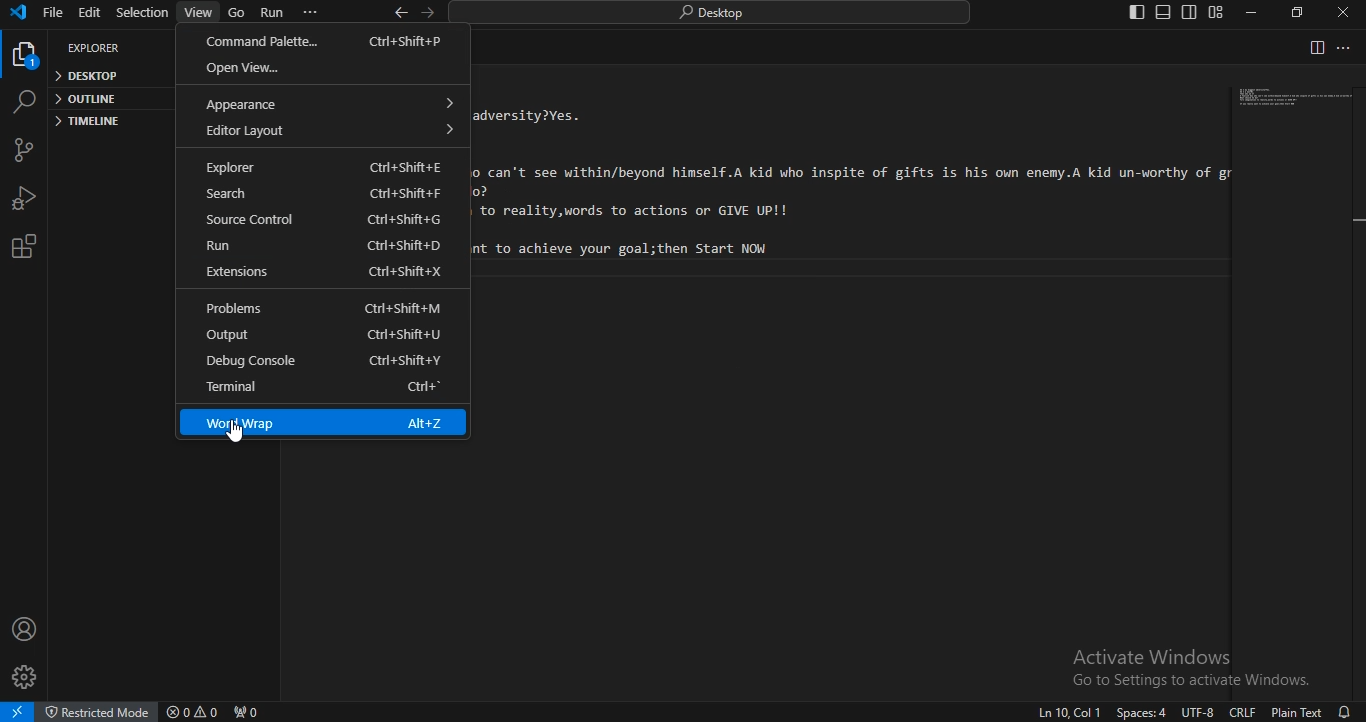 This screenshot has width=1366, height=722. What do you see at coordinates (1345, 49) in the screenshot?
I see `...` at bounding box center [1345, 49].